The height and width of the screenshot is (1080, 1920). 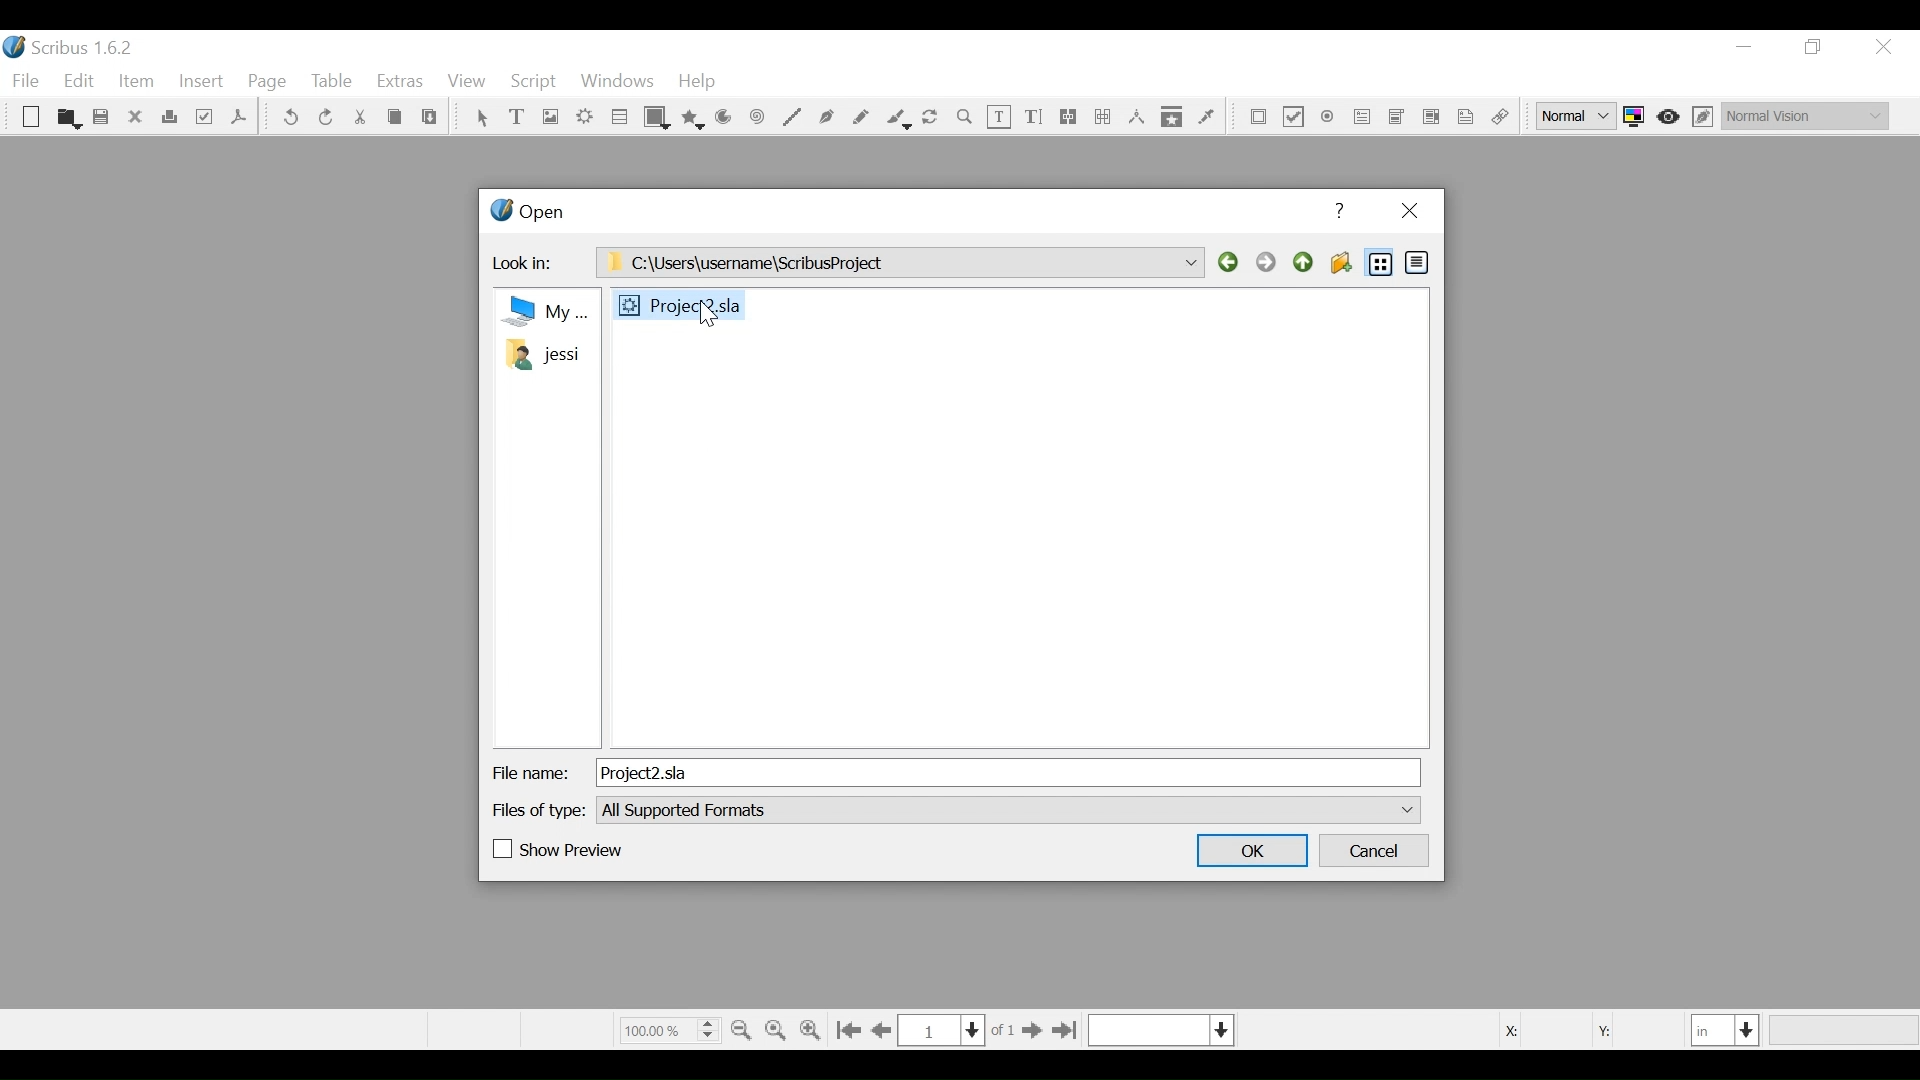 I want to click on Help, so click(x=698, y=83).